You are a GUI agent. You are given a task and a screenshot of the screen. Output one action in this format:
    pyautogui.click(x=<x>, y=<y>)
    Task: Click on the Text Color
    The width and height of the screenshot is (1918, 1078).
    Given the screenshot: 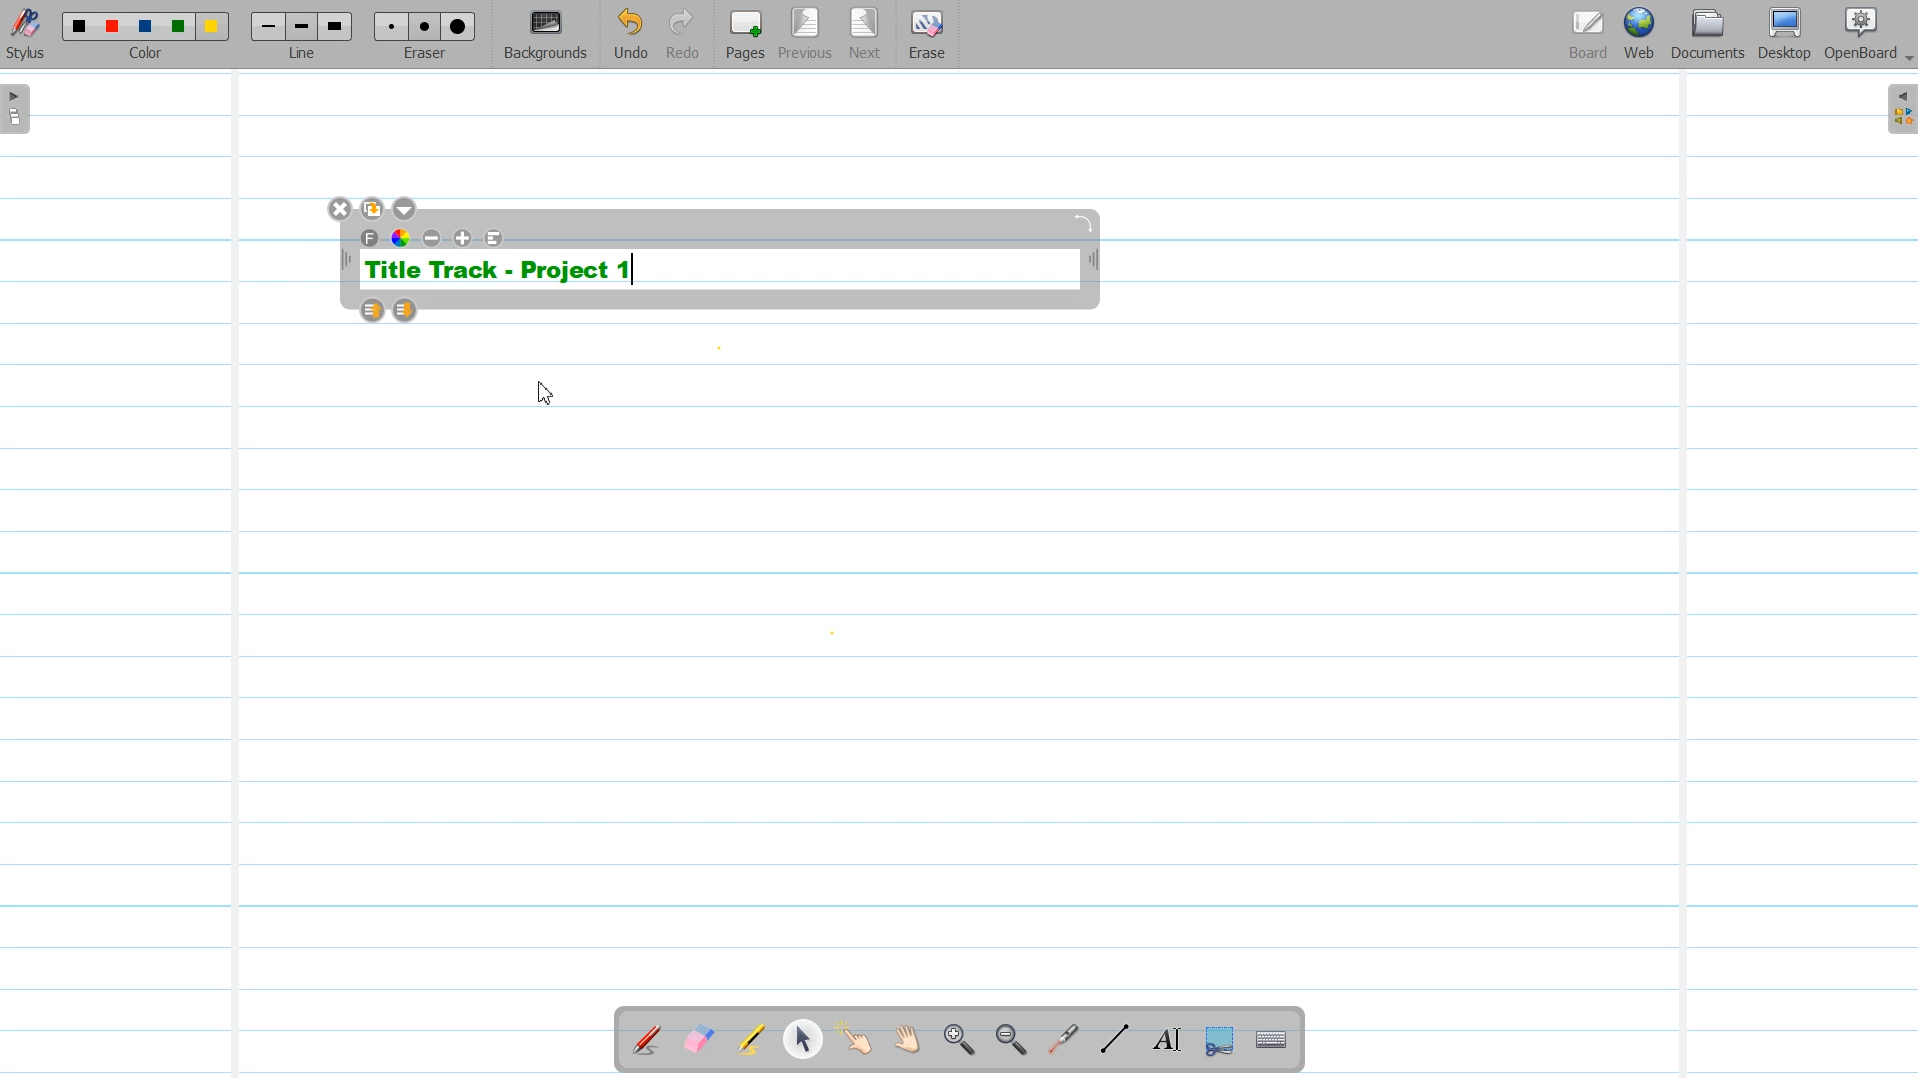 What is the action you would take?
    pyautogui.click(x=401, y=237)
    